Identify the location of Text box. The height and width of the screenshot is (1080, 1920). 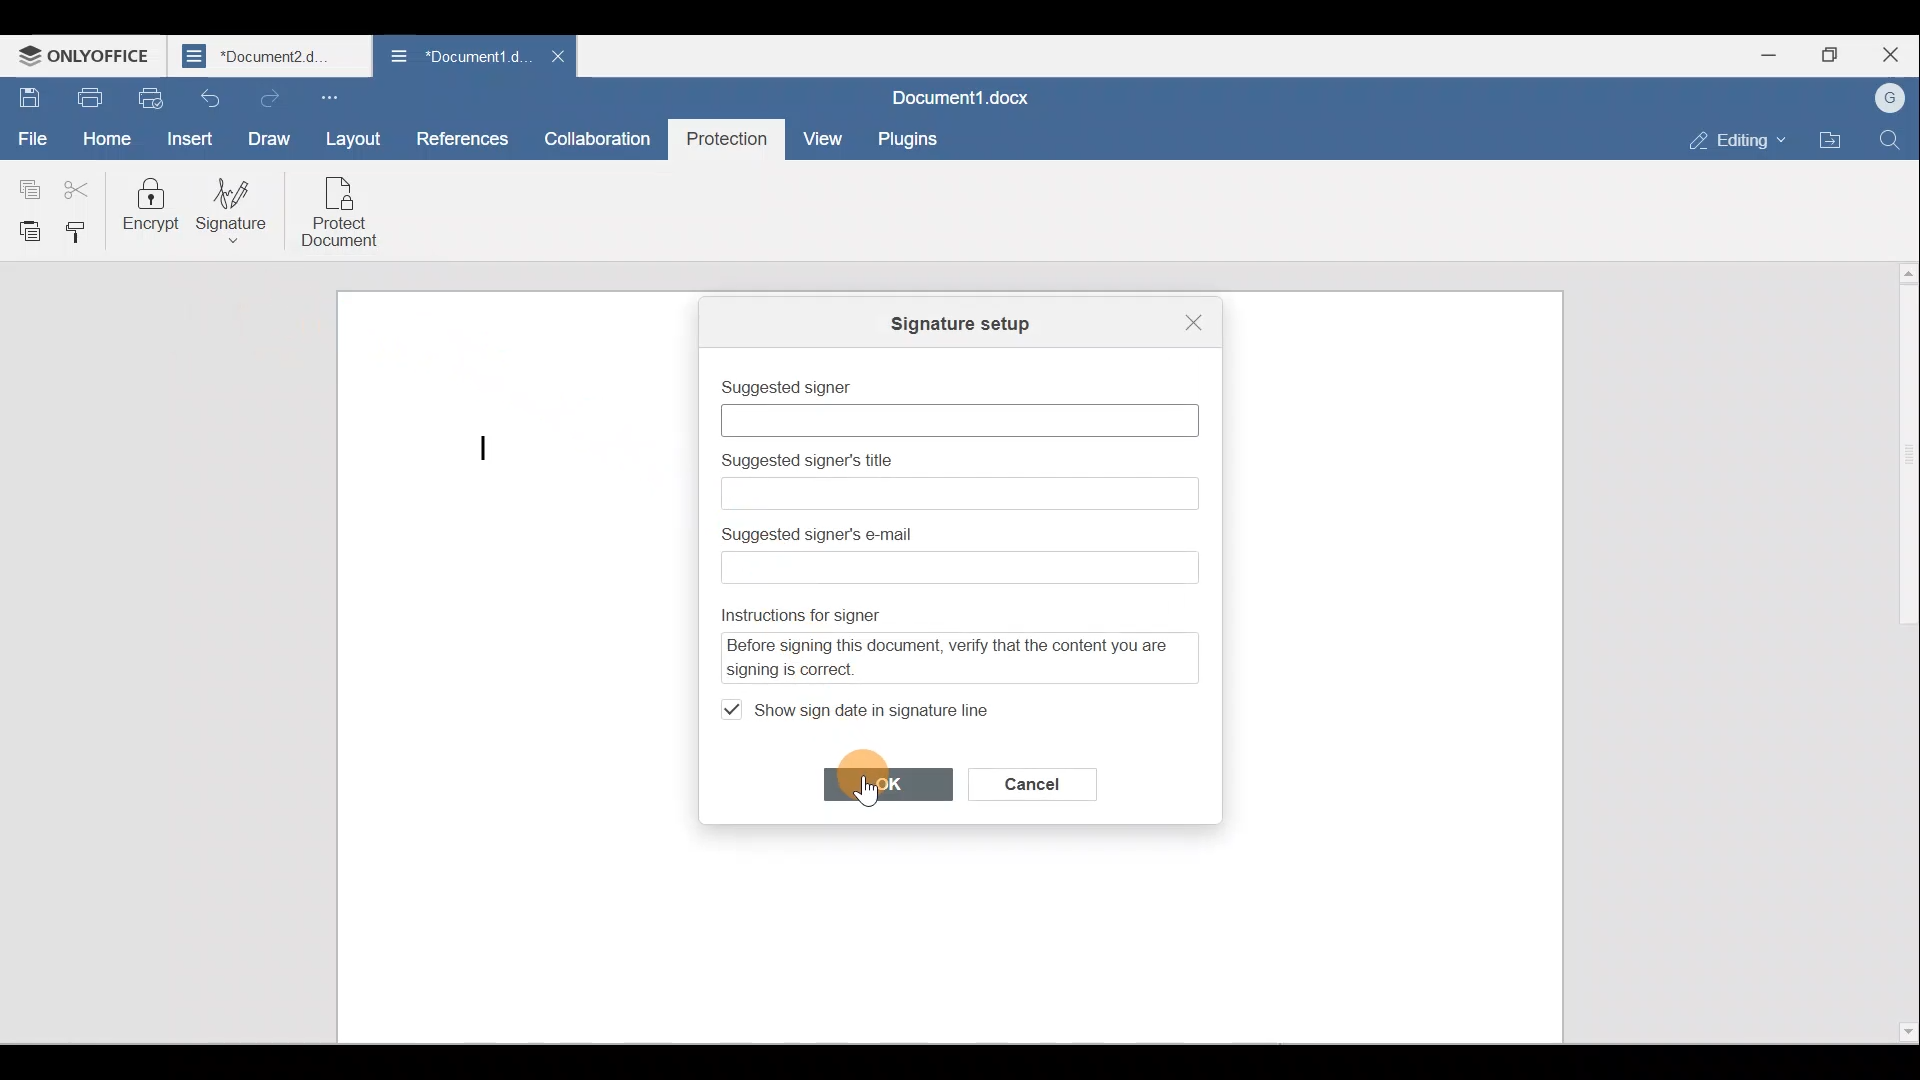
(949, 495).